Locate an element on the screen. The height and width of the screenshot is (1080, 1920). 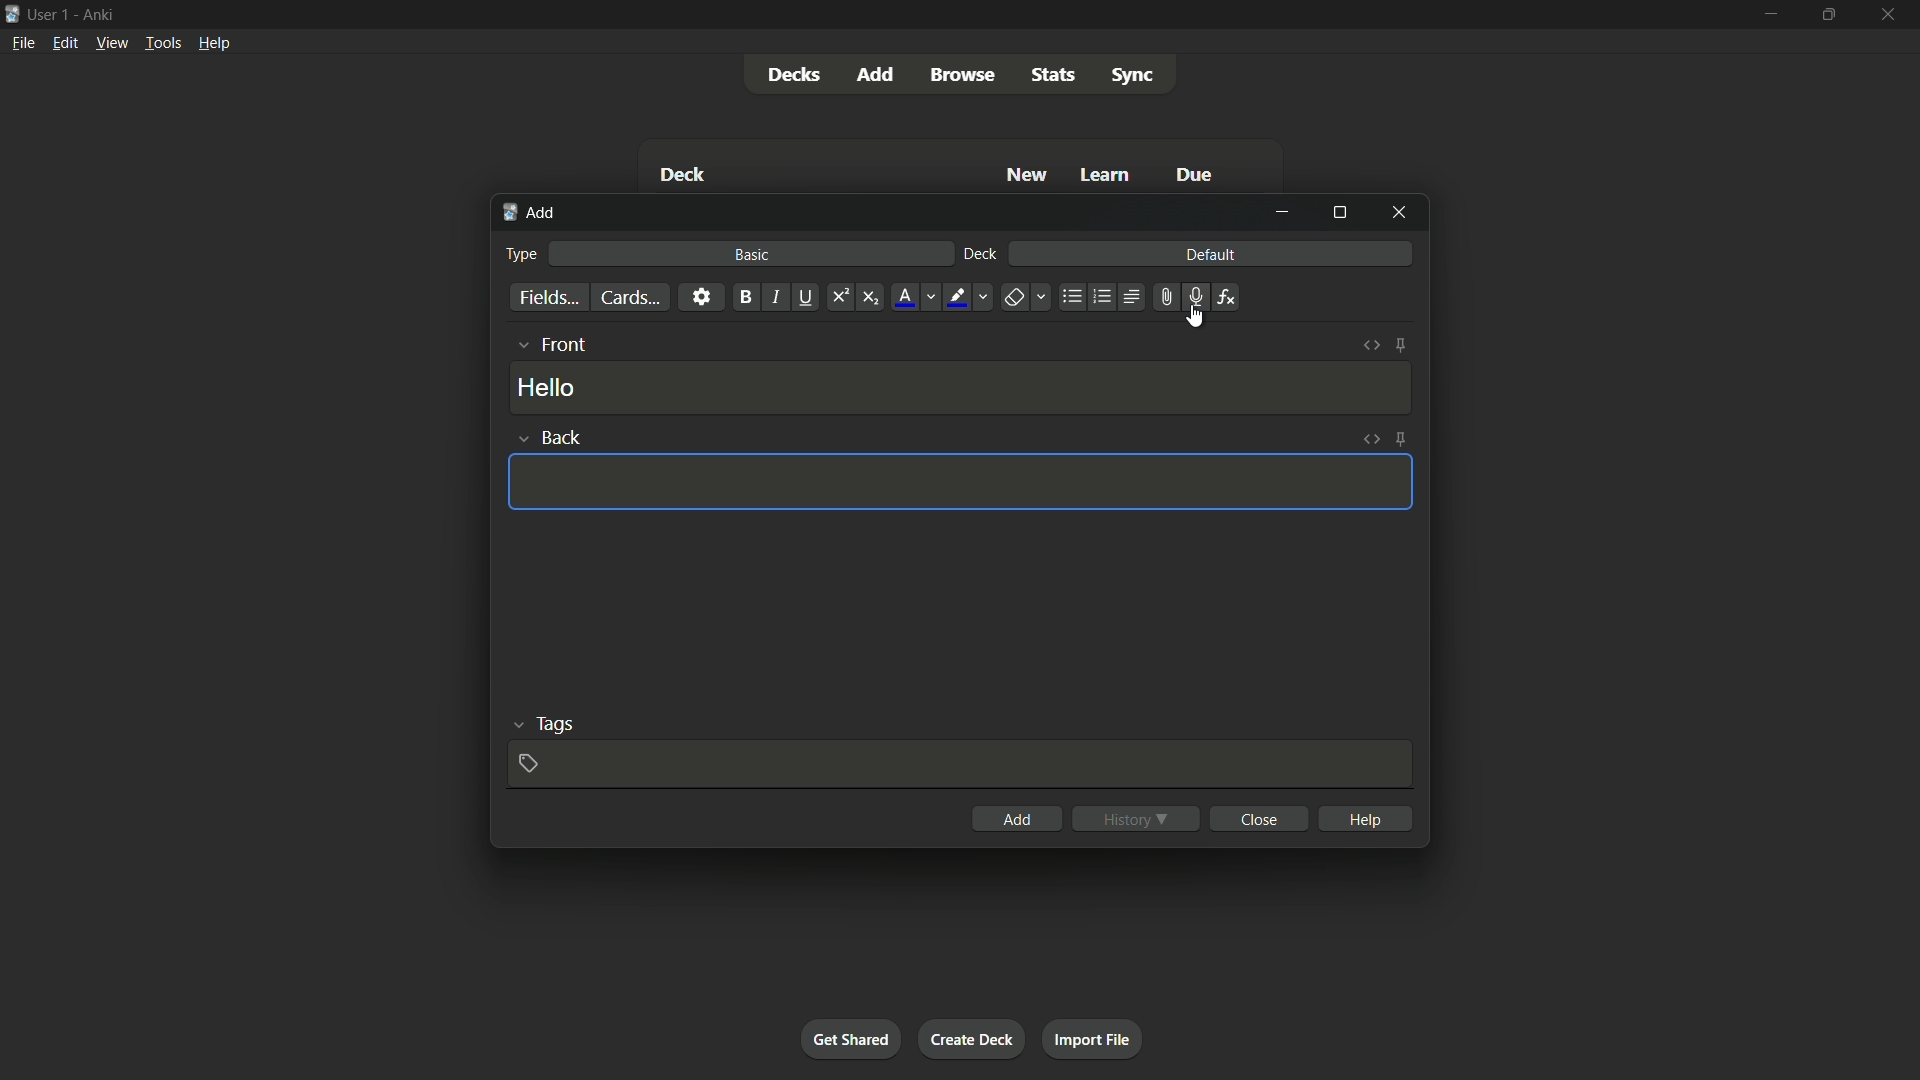
remove formatting is located at coordinates (1027, 298).